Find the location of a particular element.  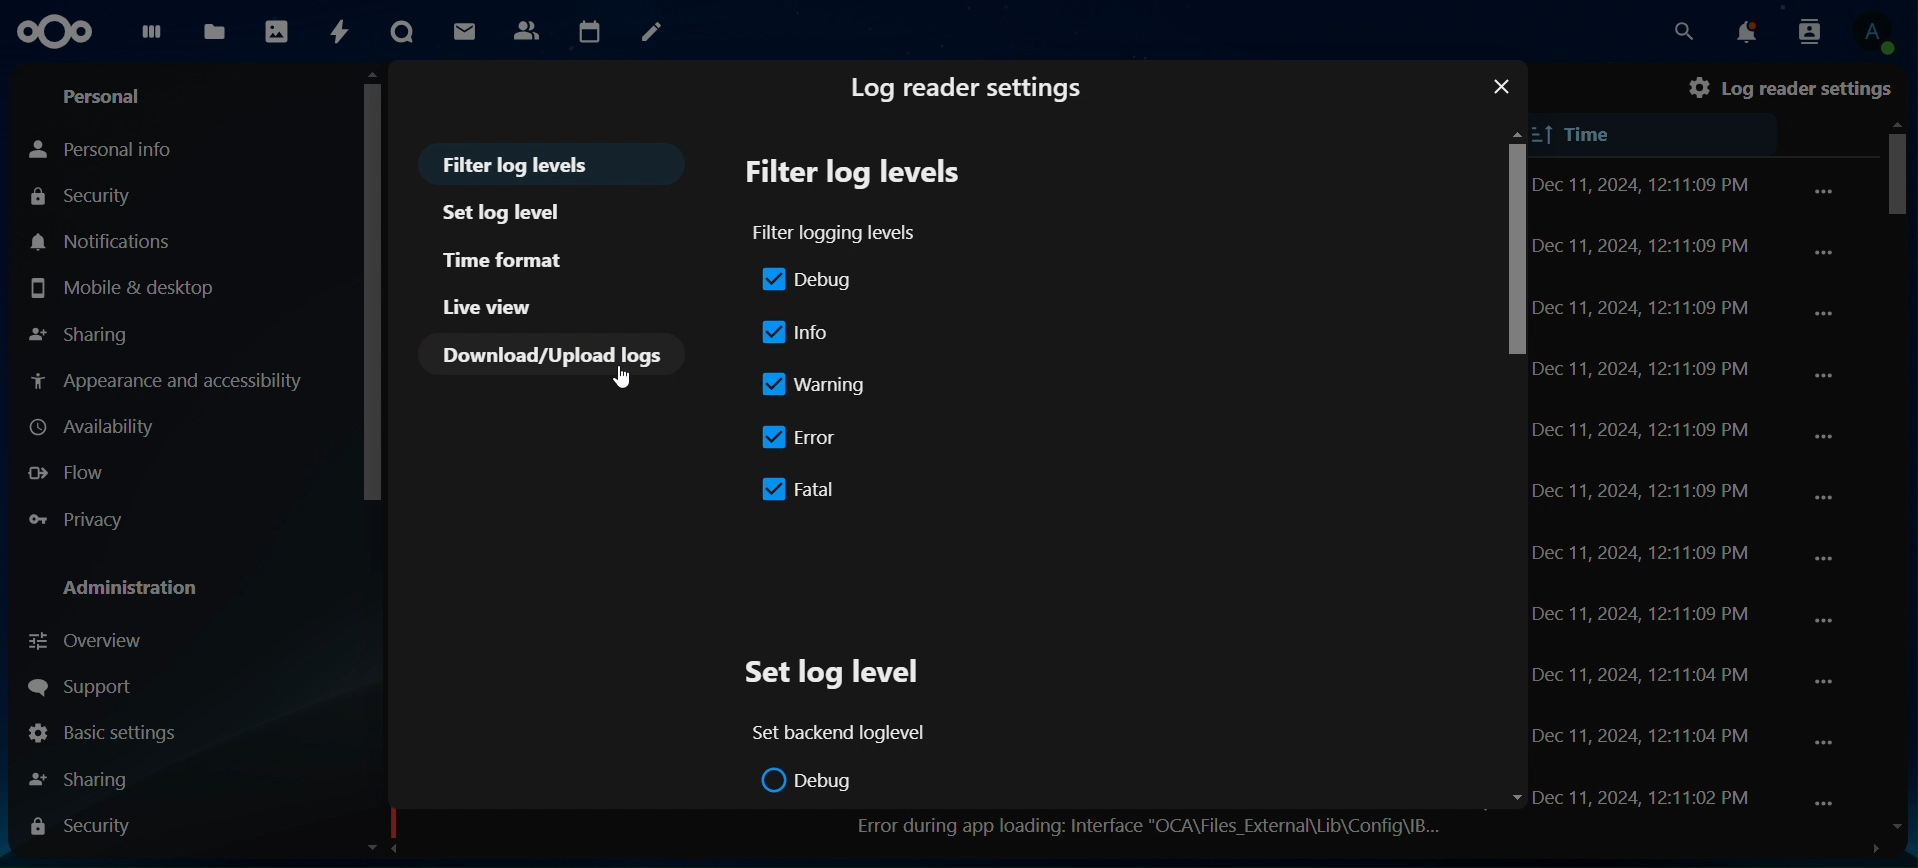

scrollbar is located at coordinates (1898, 191).